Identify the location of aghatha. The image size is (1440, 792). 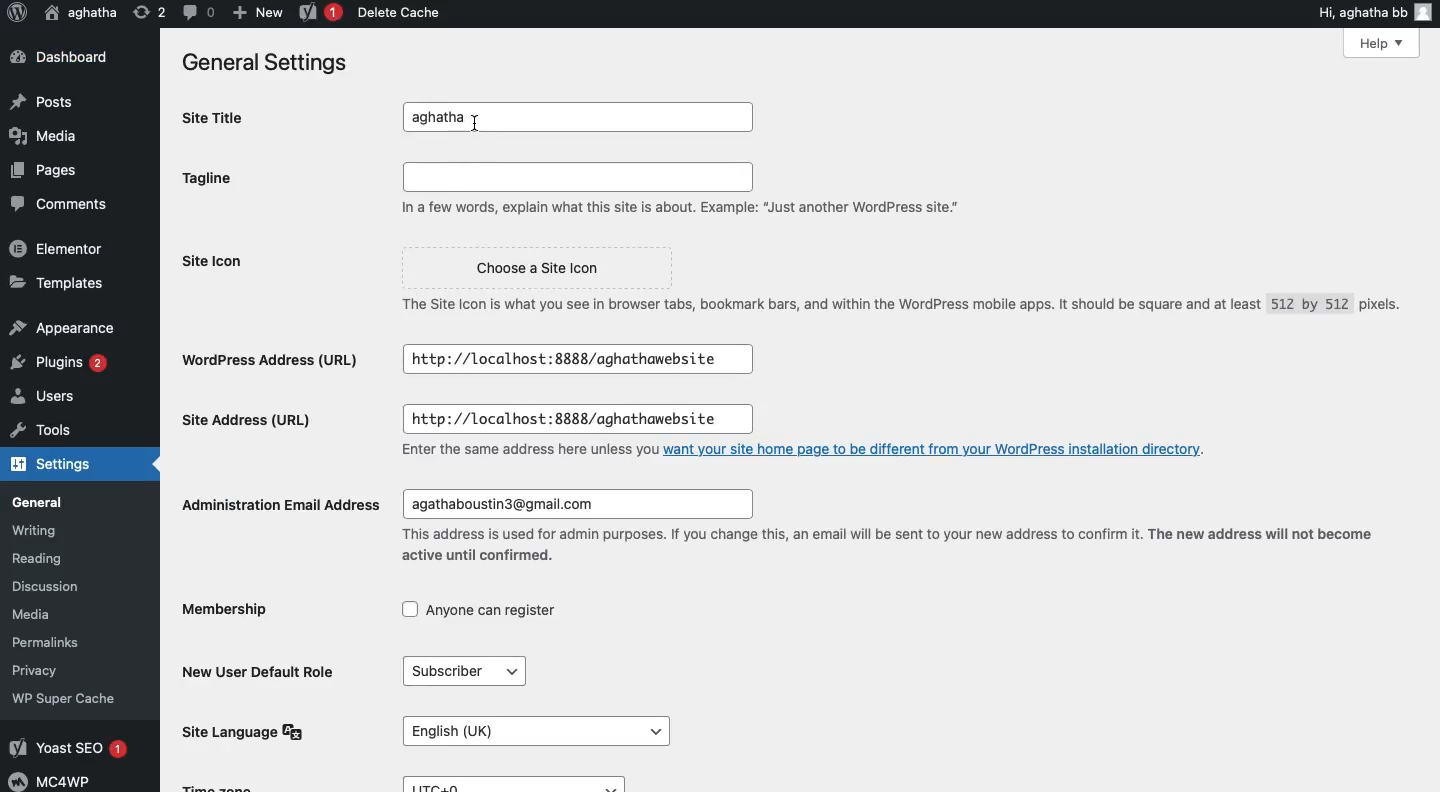
(572, 118).